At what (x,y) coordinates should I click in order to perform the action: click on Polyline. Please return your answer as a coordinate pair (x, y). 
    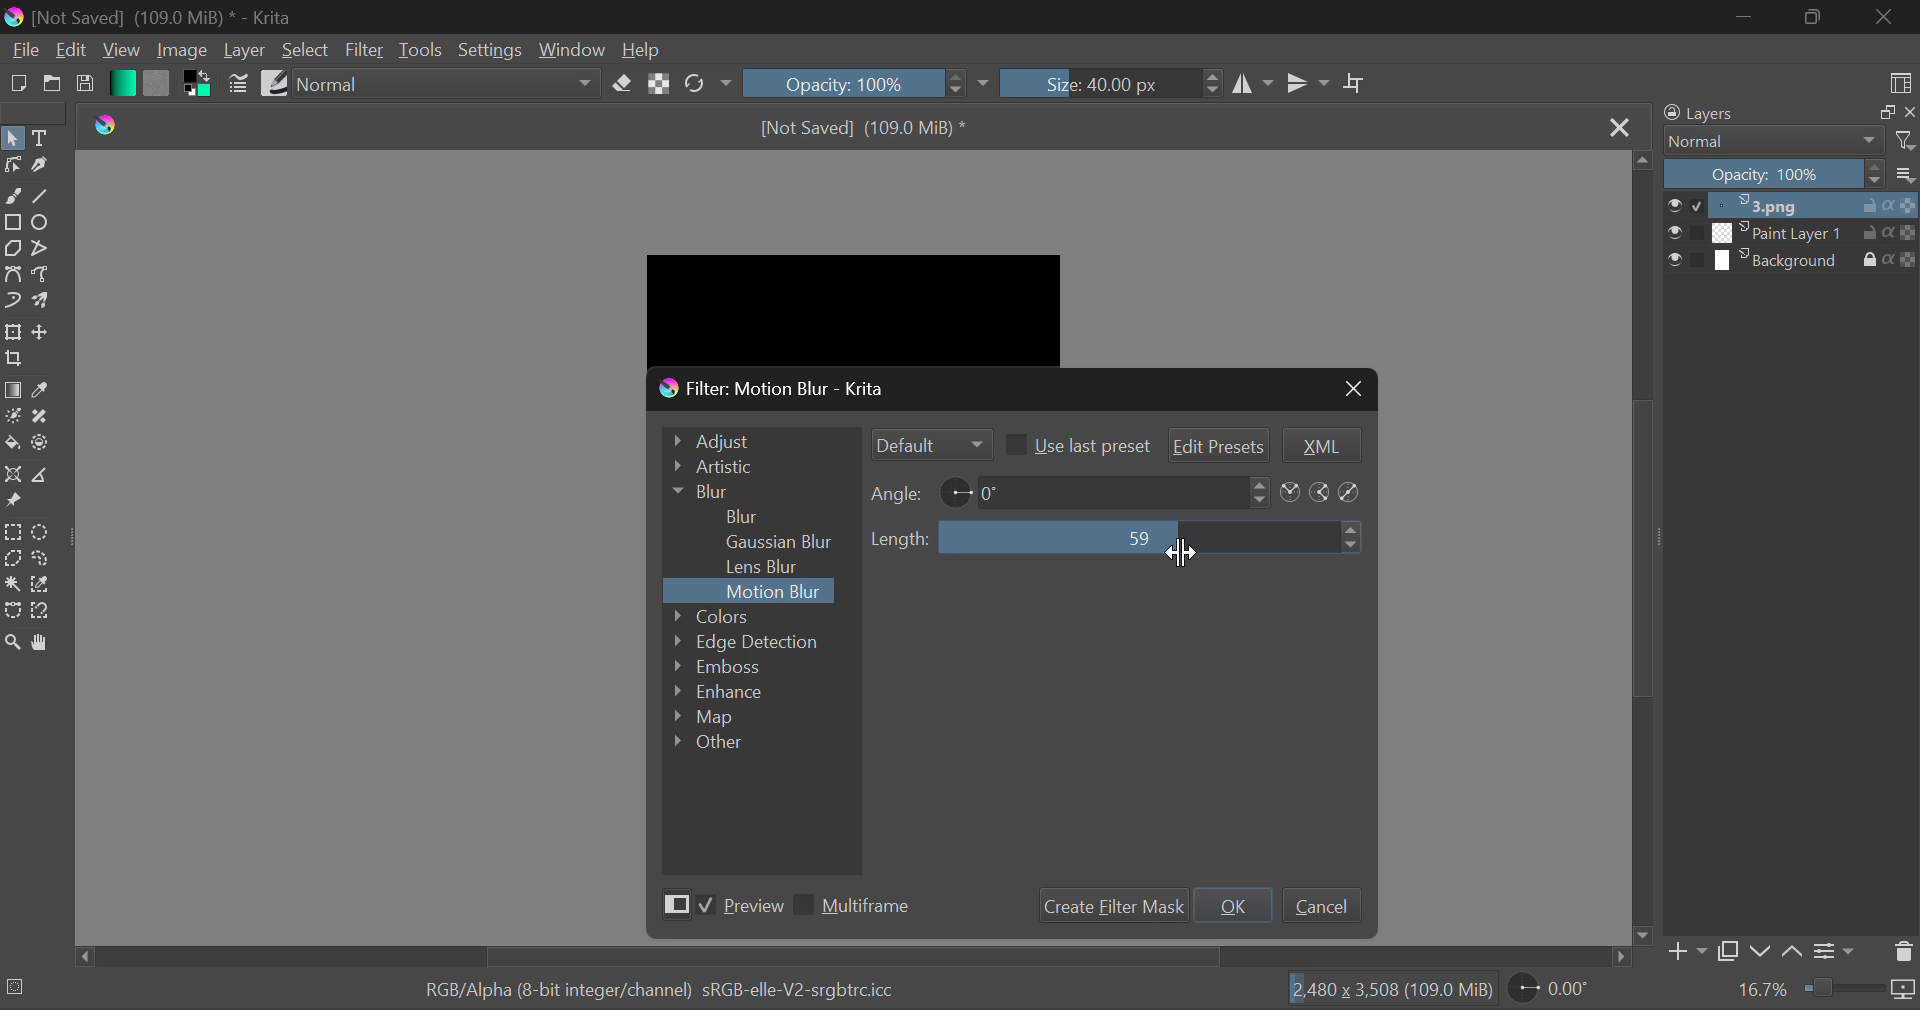
    Looking at the image, I should click on (42, 249).